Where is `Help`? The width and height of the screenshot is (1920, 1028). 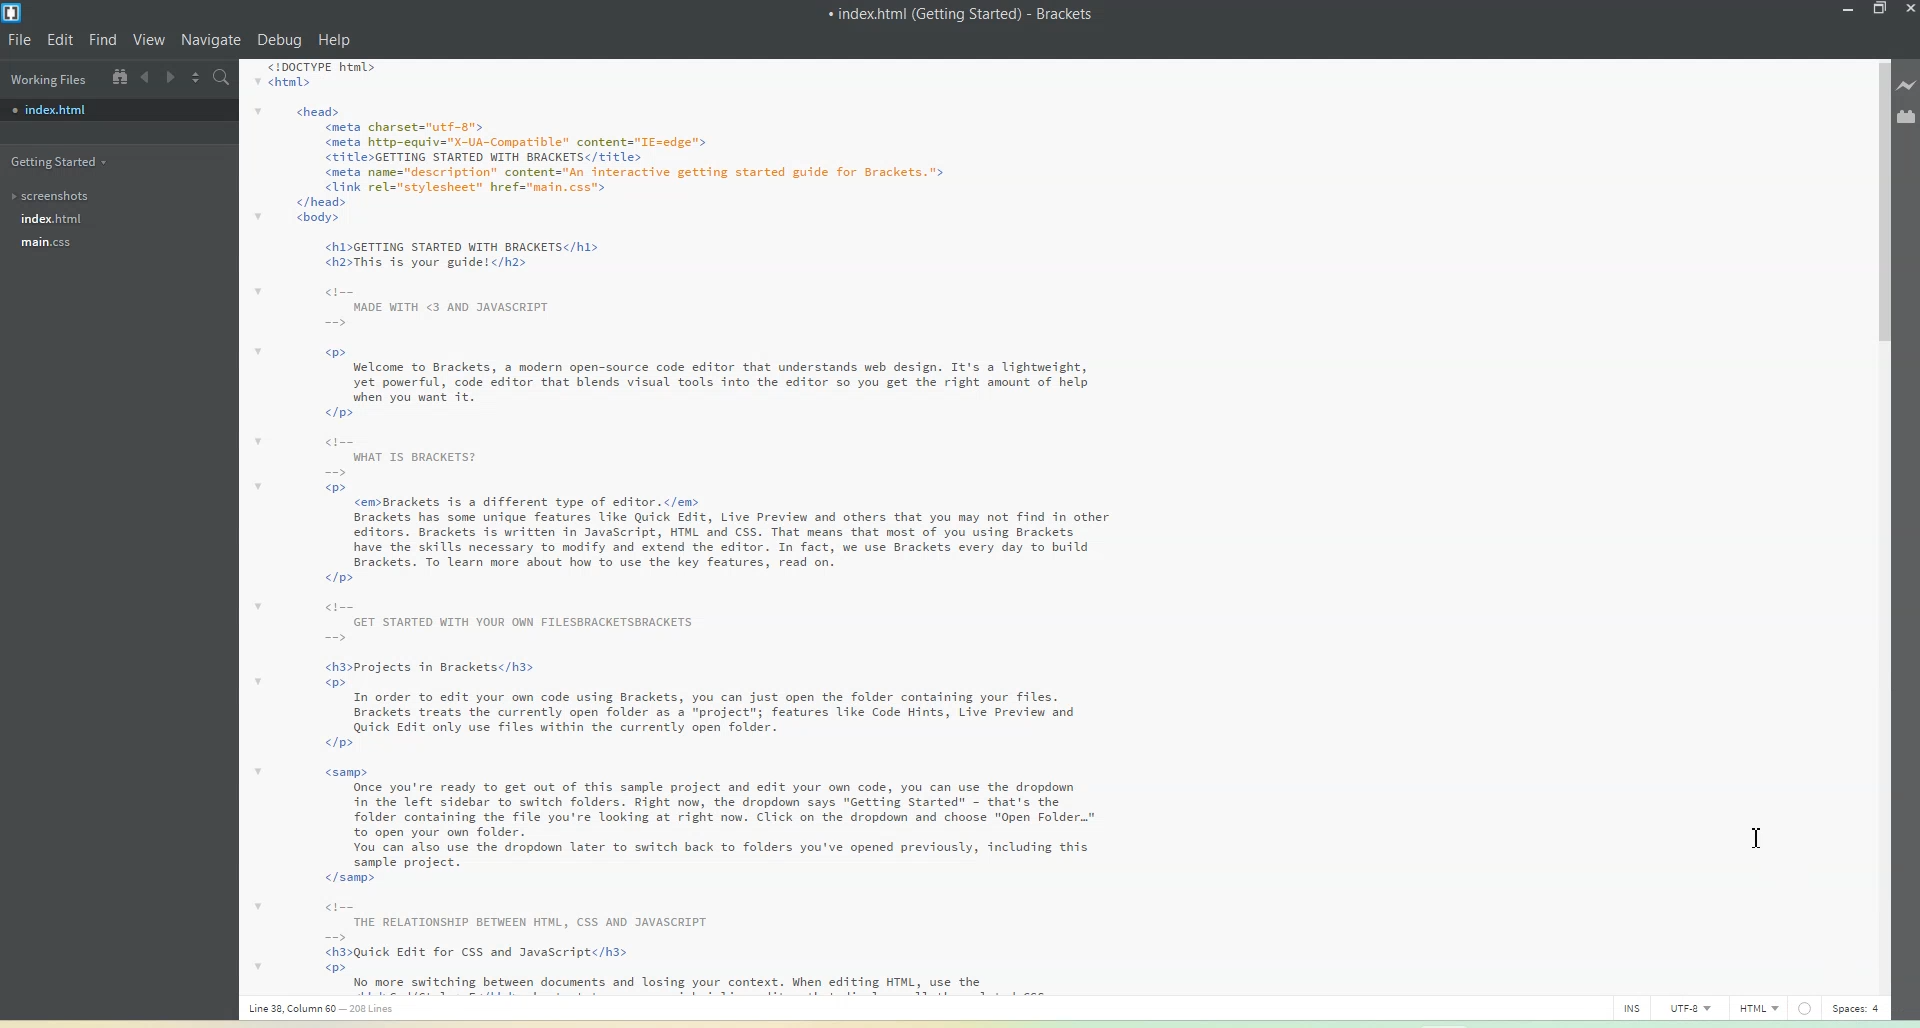
Help is located at coordinates (335, 41).